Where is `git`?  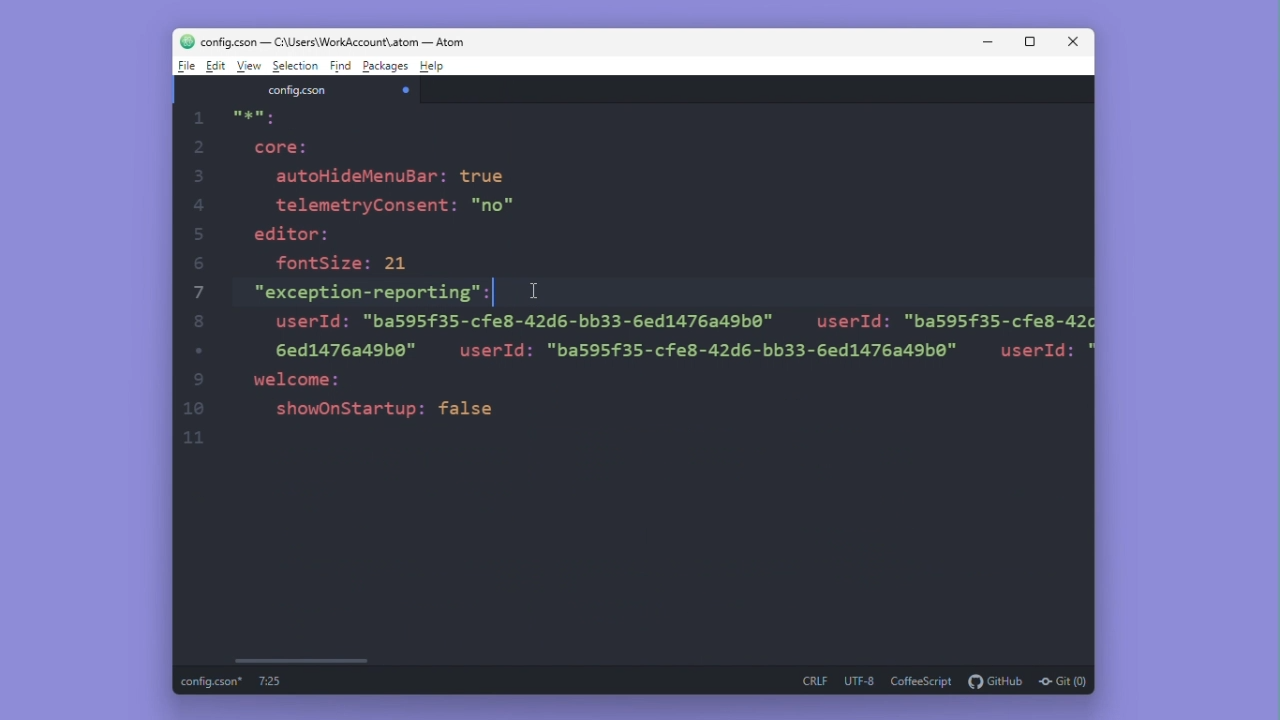 git is located at coordinates (1064, 680).